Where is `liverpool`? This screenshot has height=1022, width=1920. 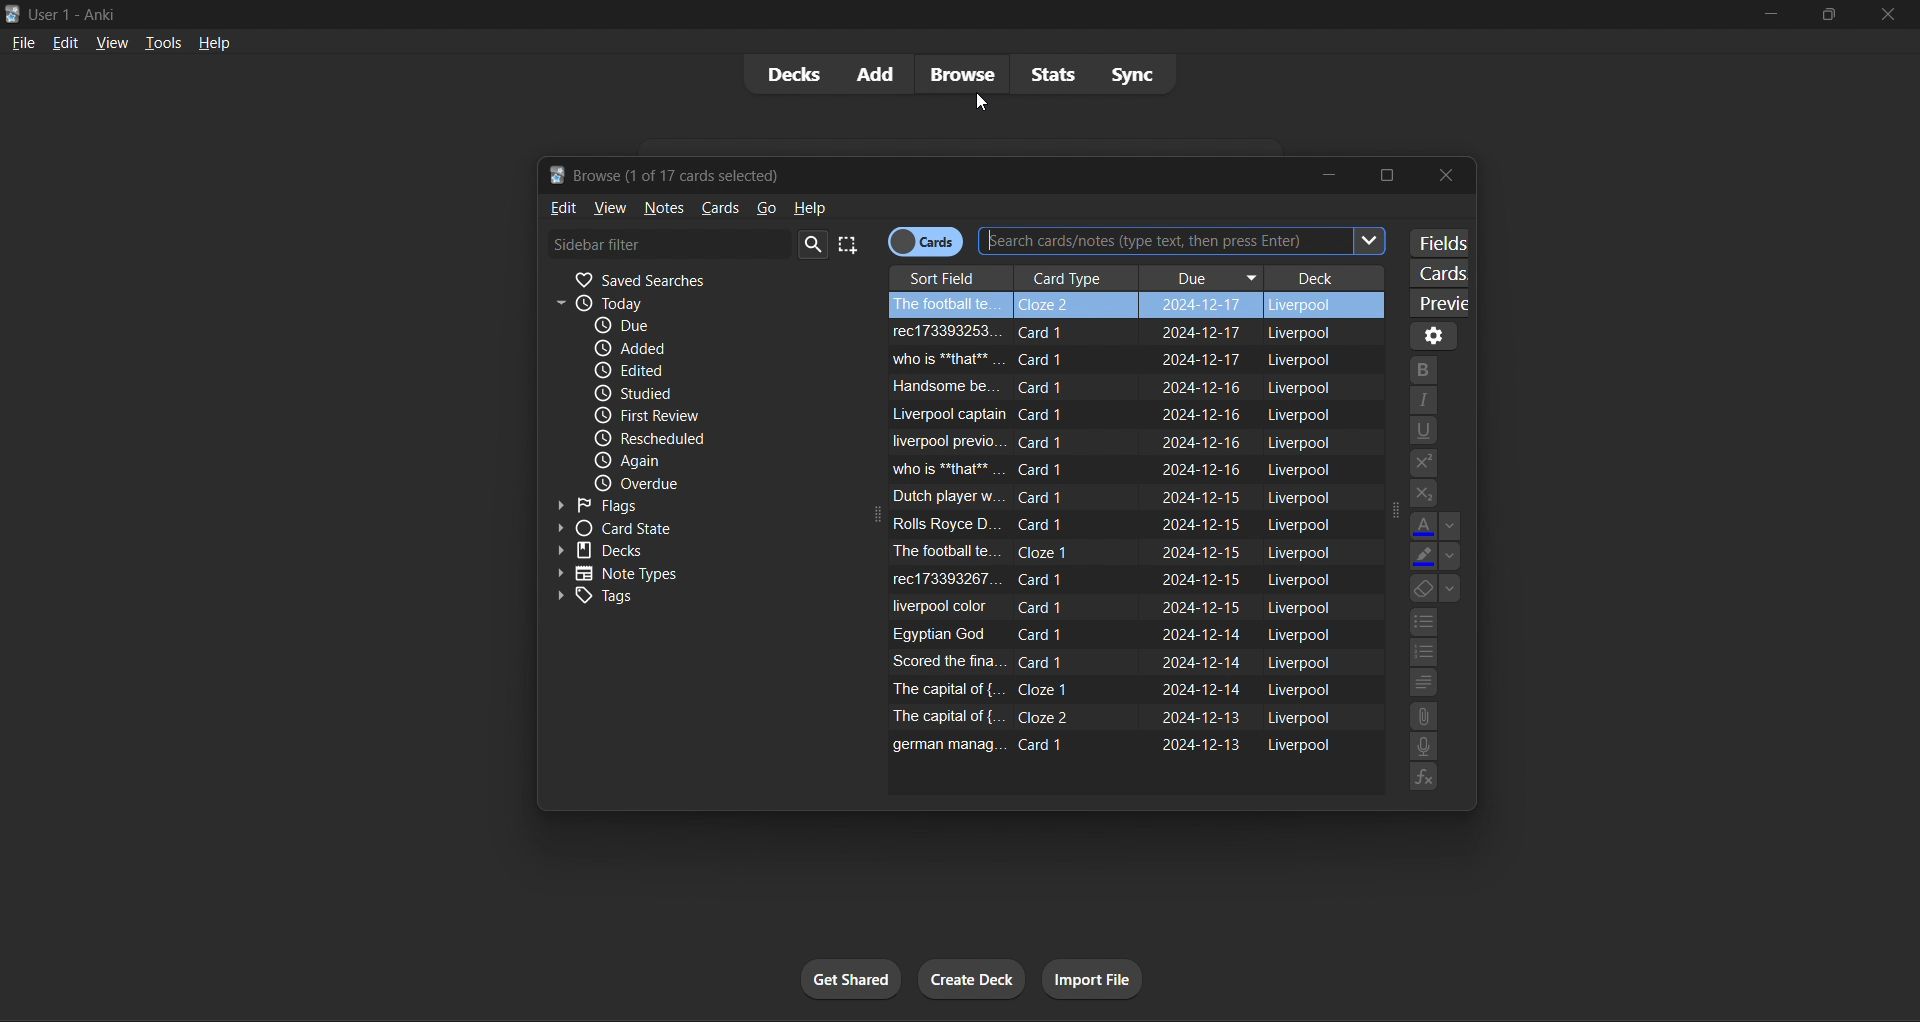
liverpool is located at coordinates (1311, 496).